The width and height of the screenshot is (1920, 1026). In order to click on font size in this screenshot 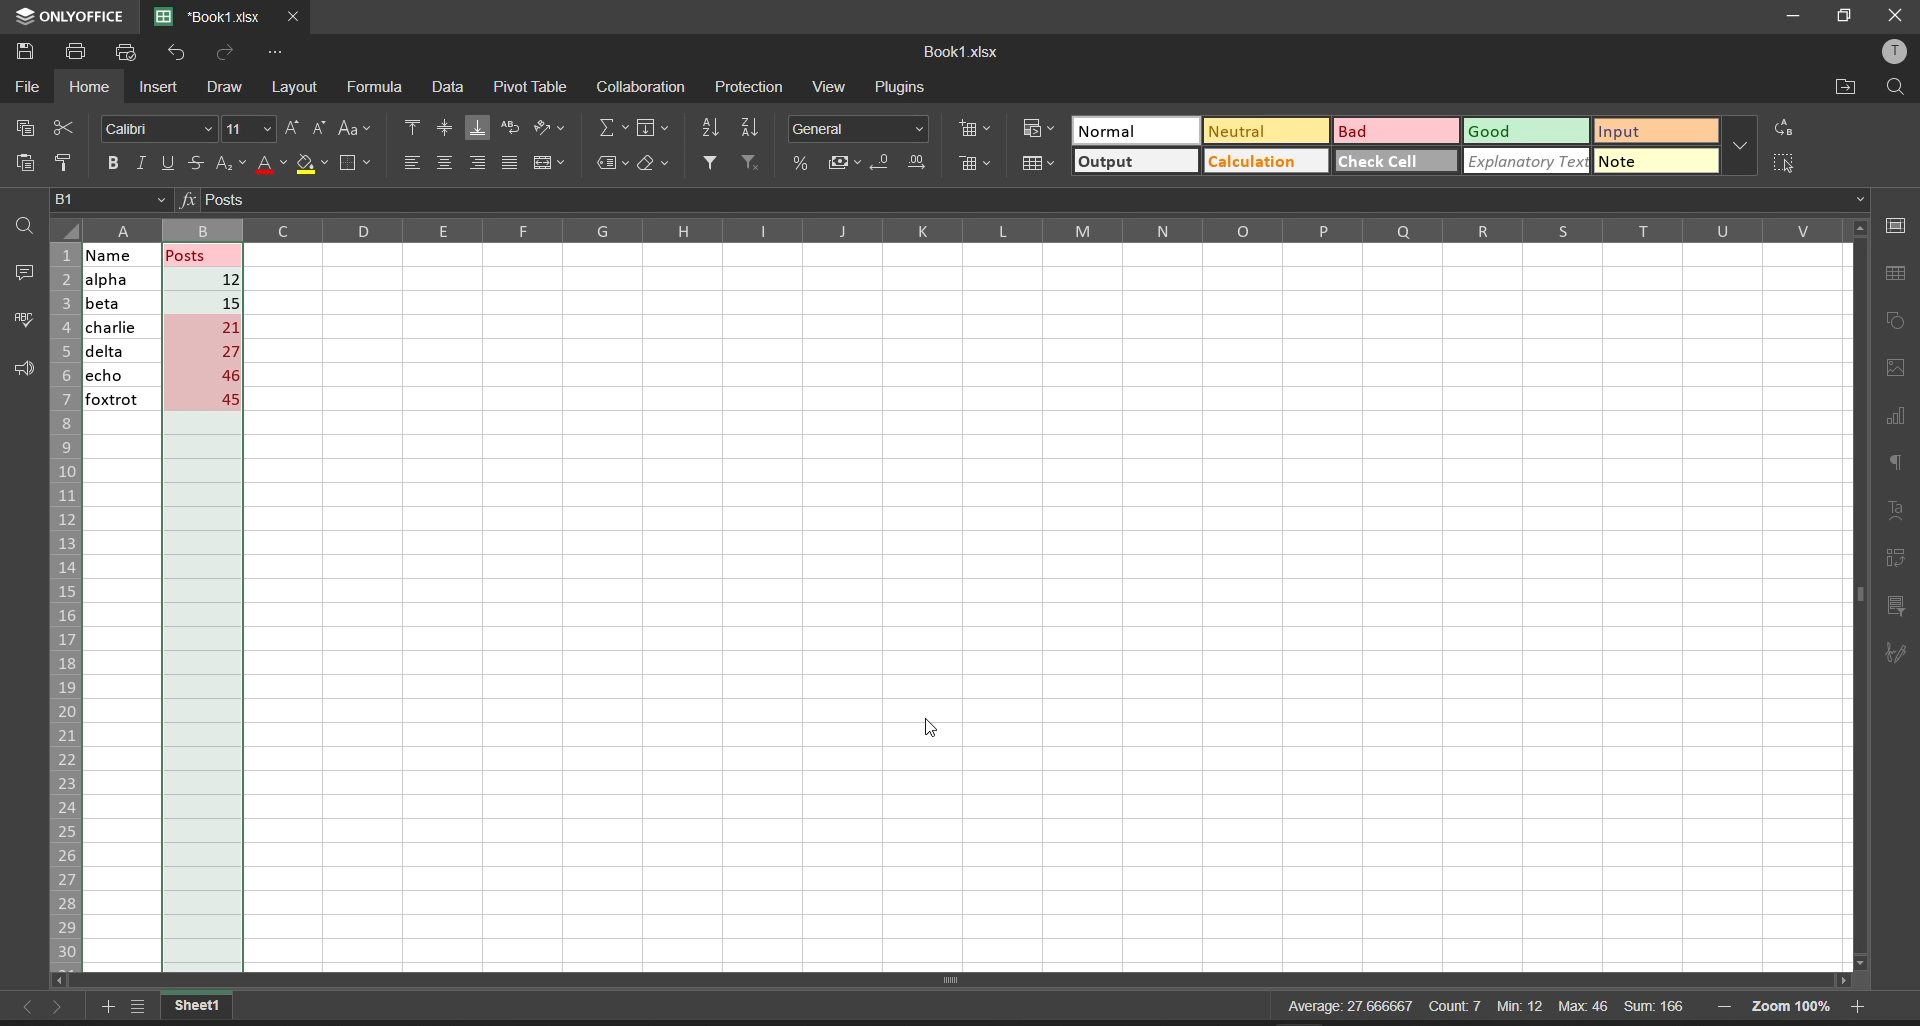, I will do `click(247, 128)`.